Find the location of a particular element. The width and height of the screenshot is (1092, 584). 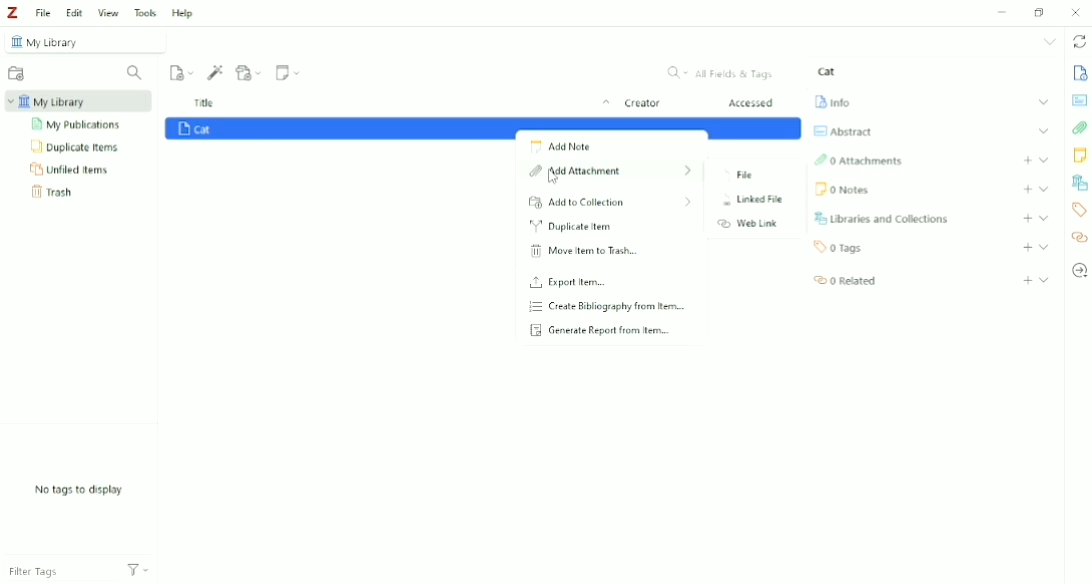

Actions is located at coordinates (138, 568).